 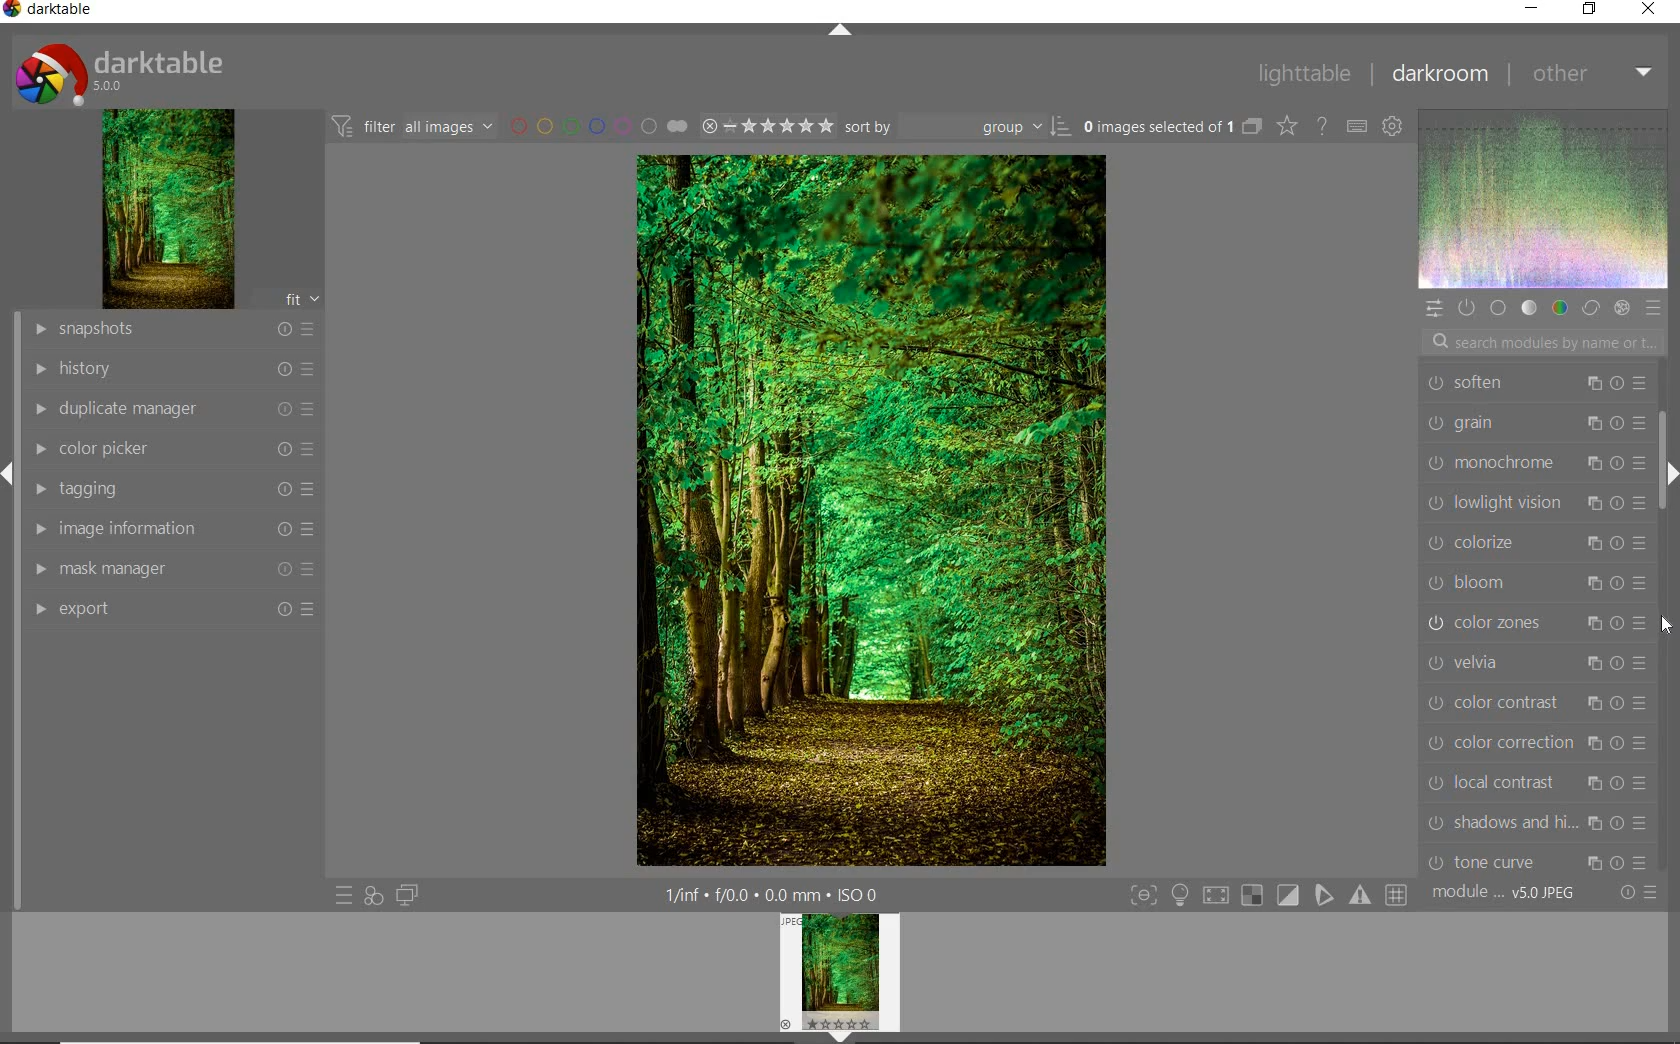 I want to click on TOGGLE MODES, so click(x=1267, y=896).